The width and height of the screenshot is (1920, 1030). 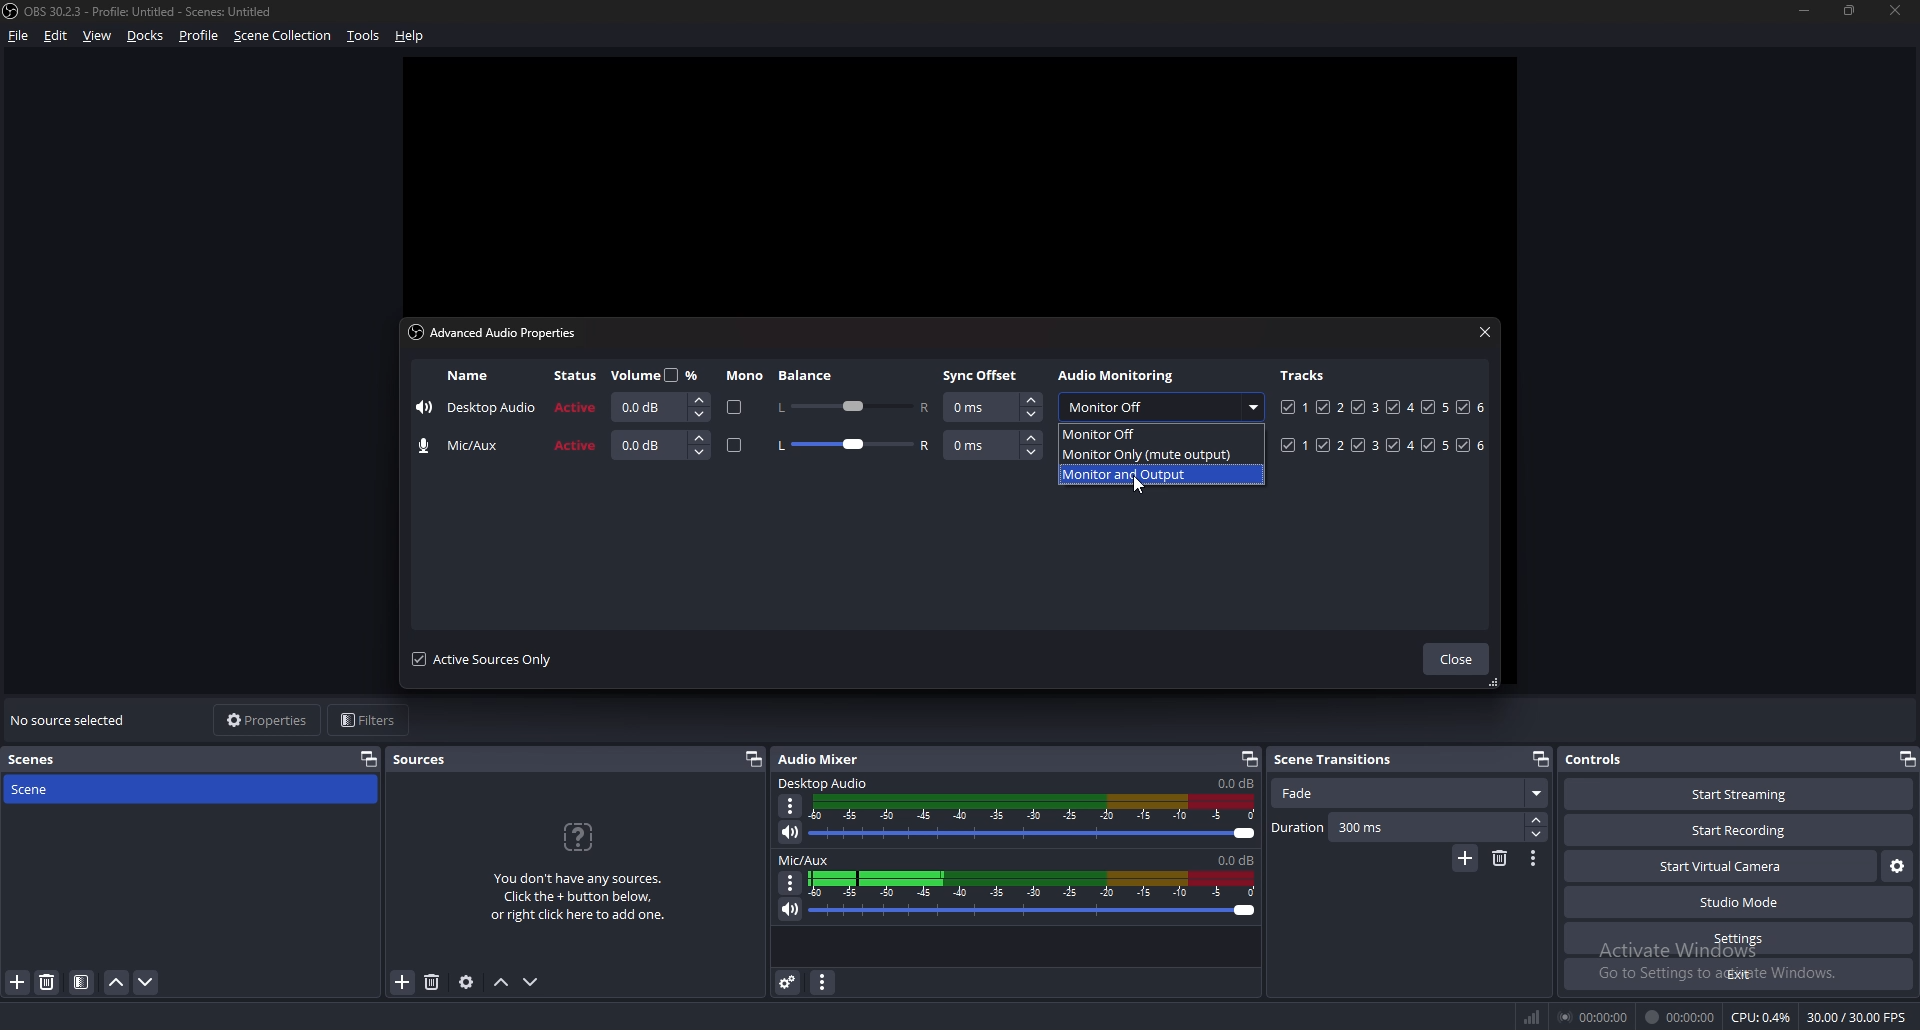 What do you see at coordinates (1535, 1013) in the screenshot?
I see `network` at bounding box center [1535, 1013].